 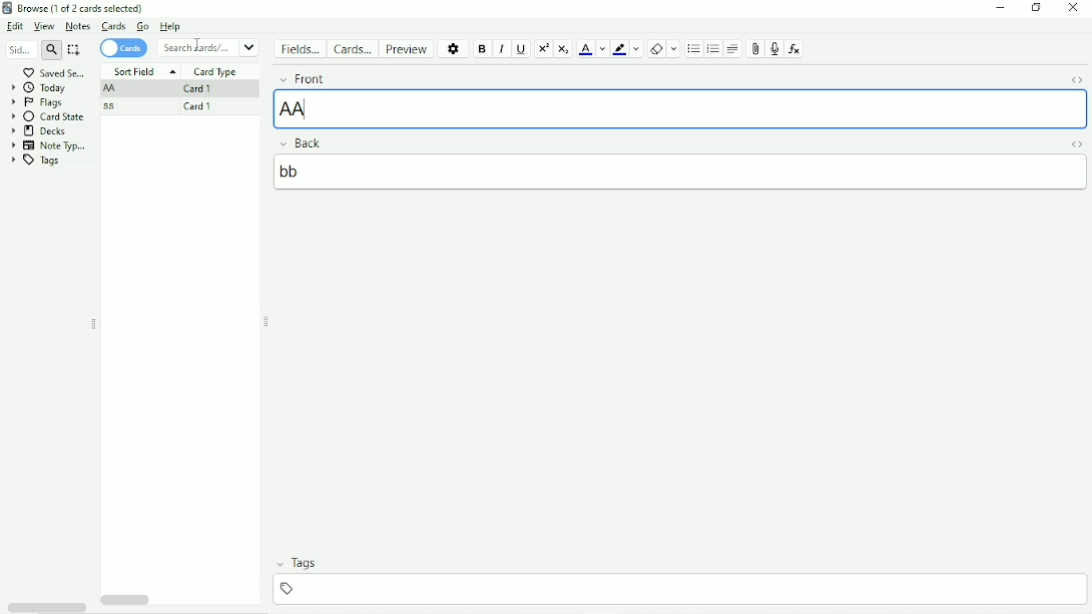 I want to click on Text Highlight color, so click(x=620, y=50).